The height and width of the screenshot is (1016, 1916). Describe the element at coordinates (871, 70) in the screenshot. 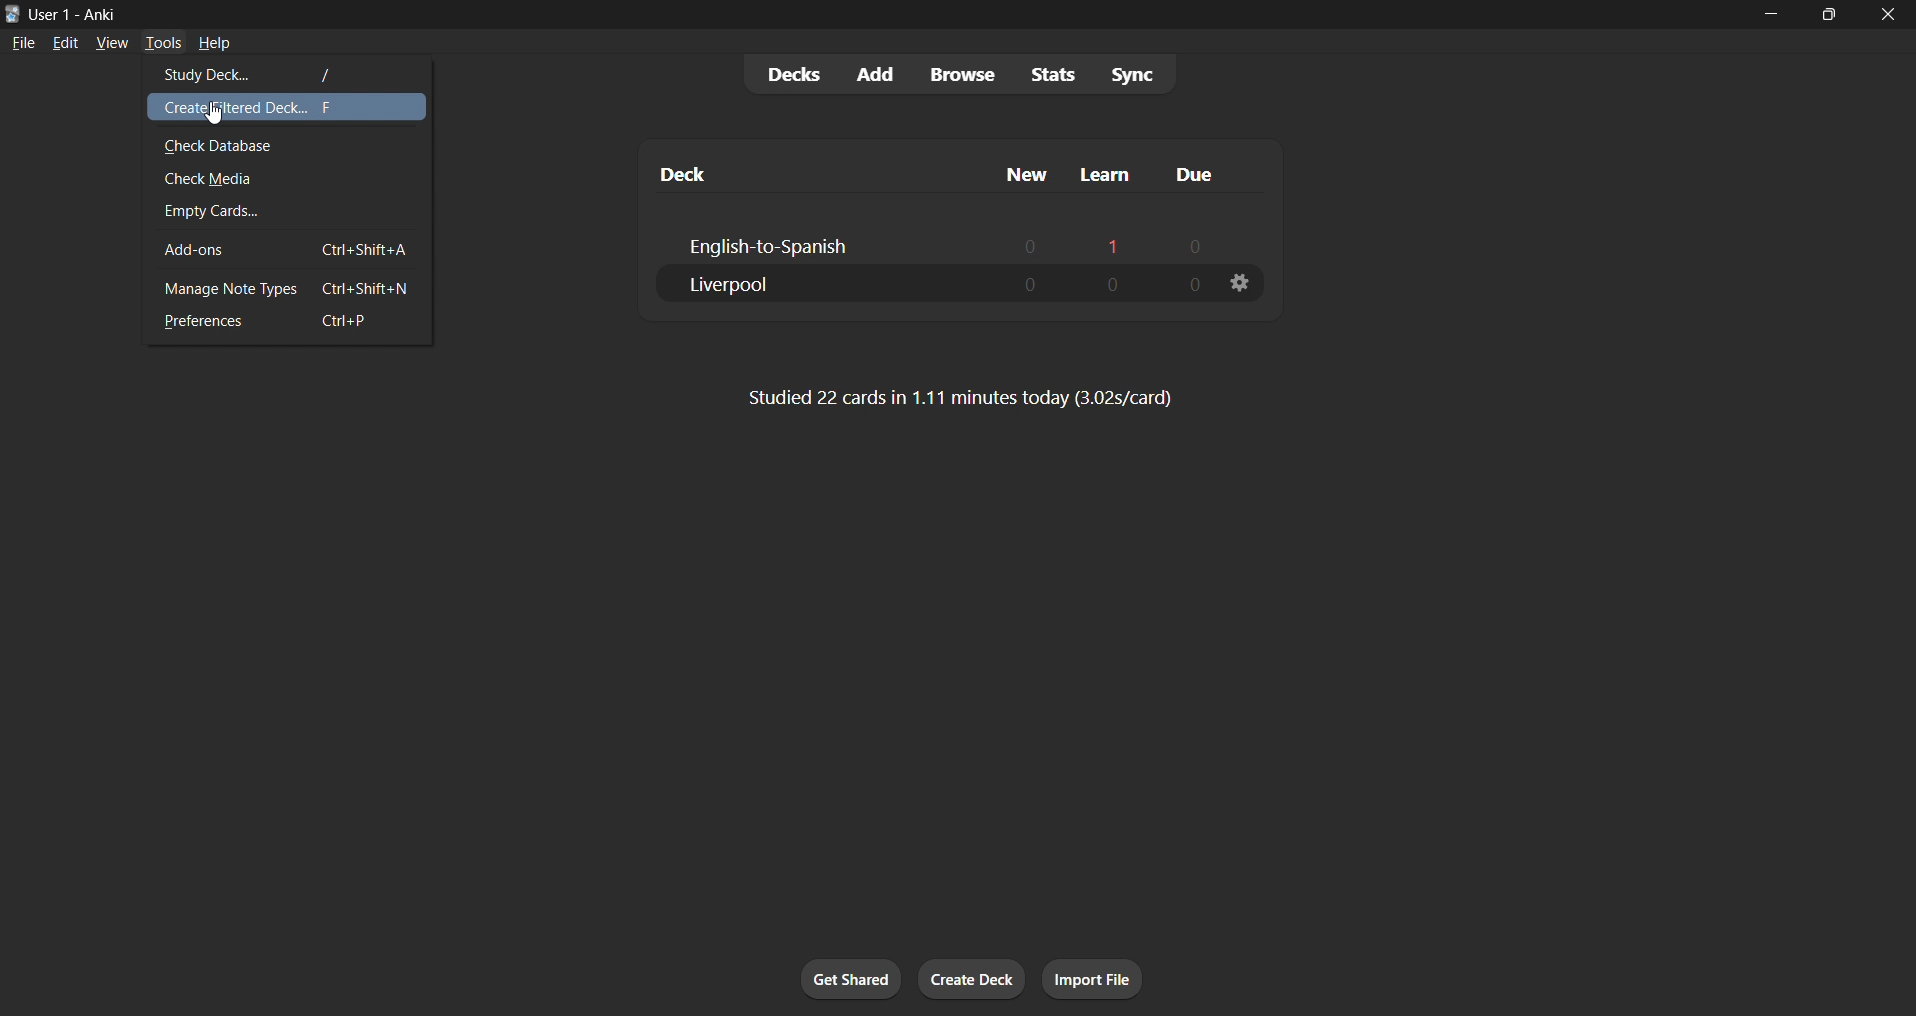

I see `add` at that location.